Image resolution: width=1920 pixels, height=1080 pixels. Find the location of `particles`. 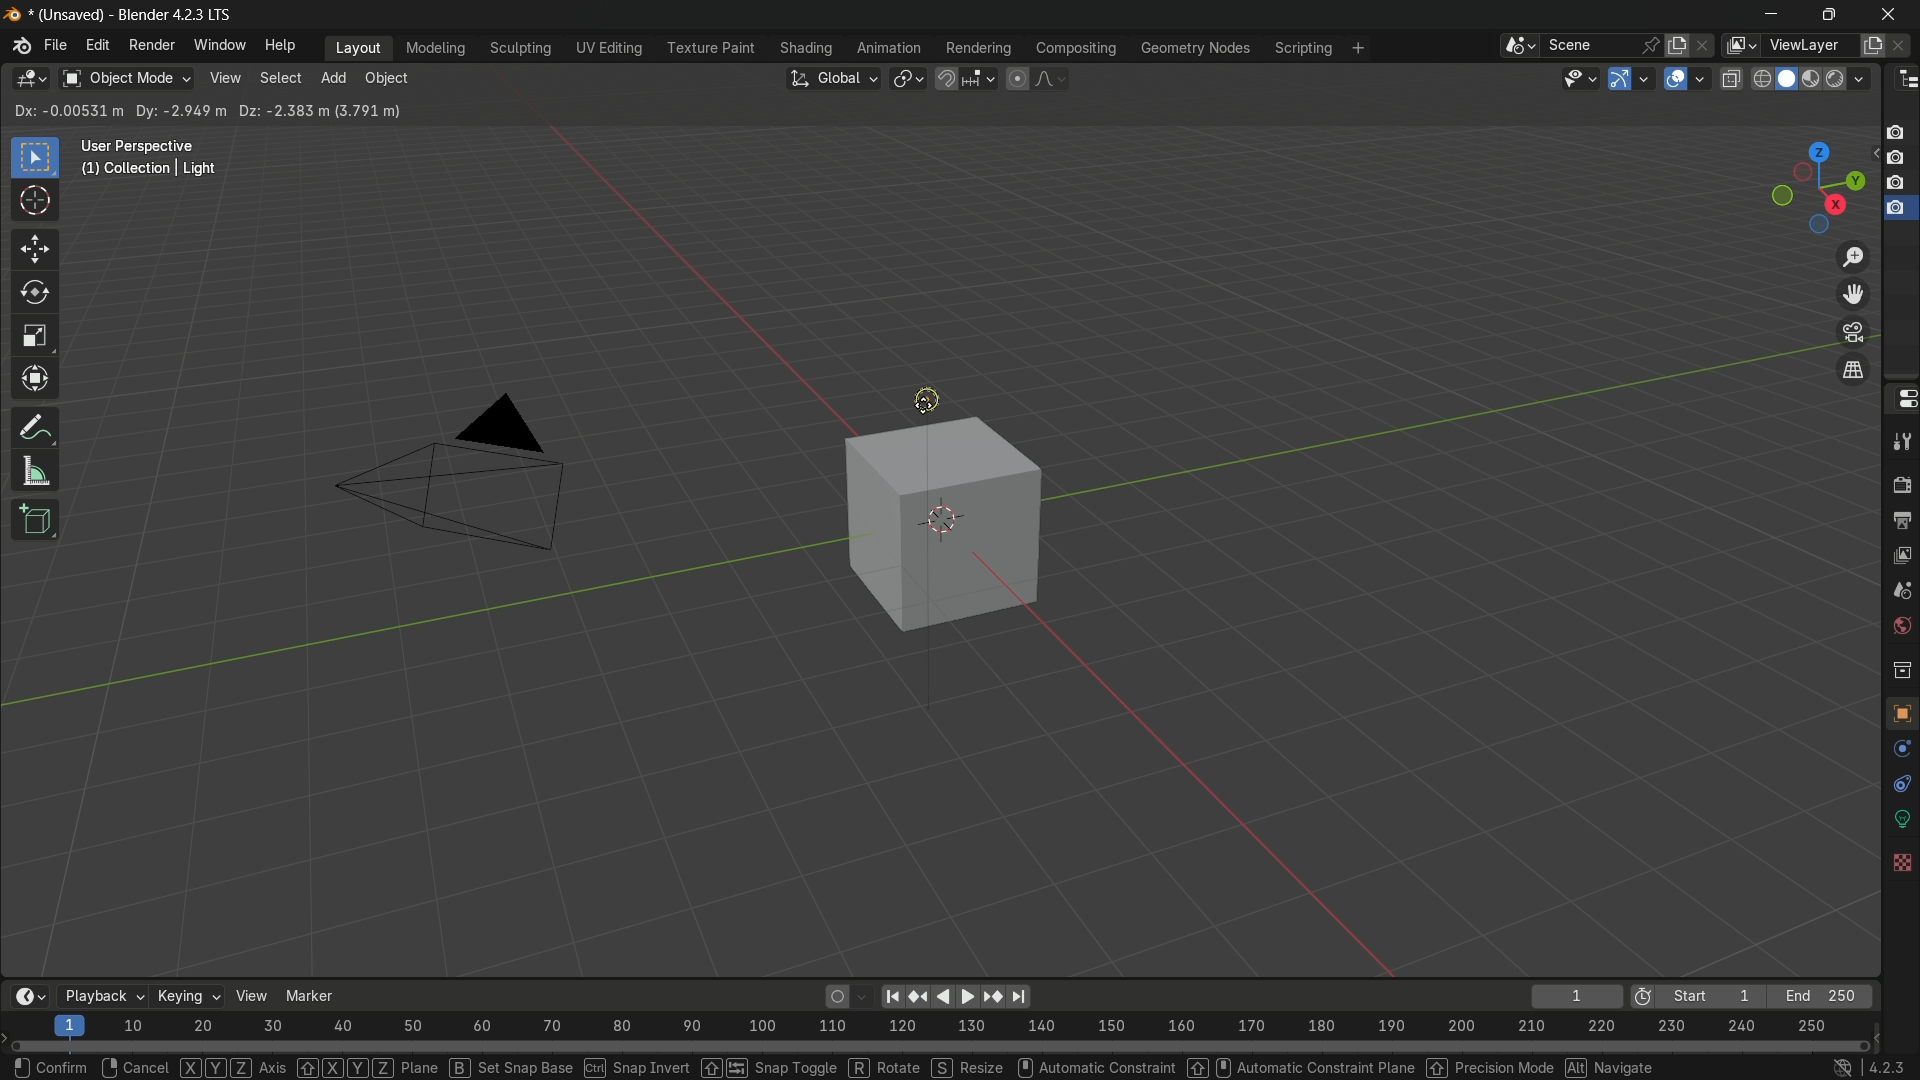

particles is located at coordinates (1900, 787).